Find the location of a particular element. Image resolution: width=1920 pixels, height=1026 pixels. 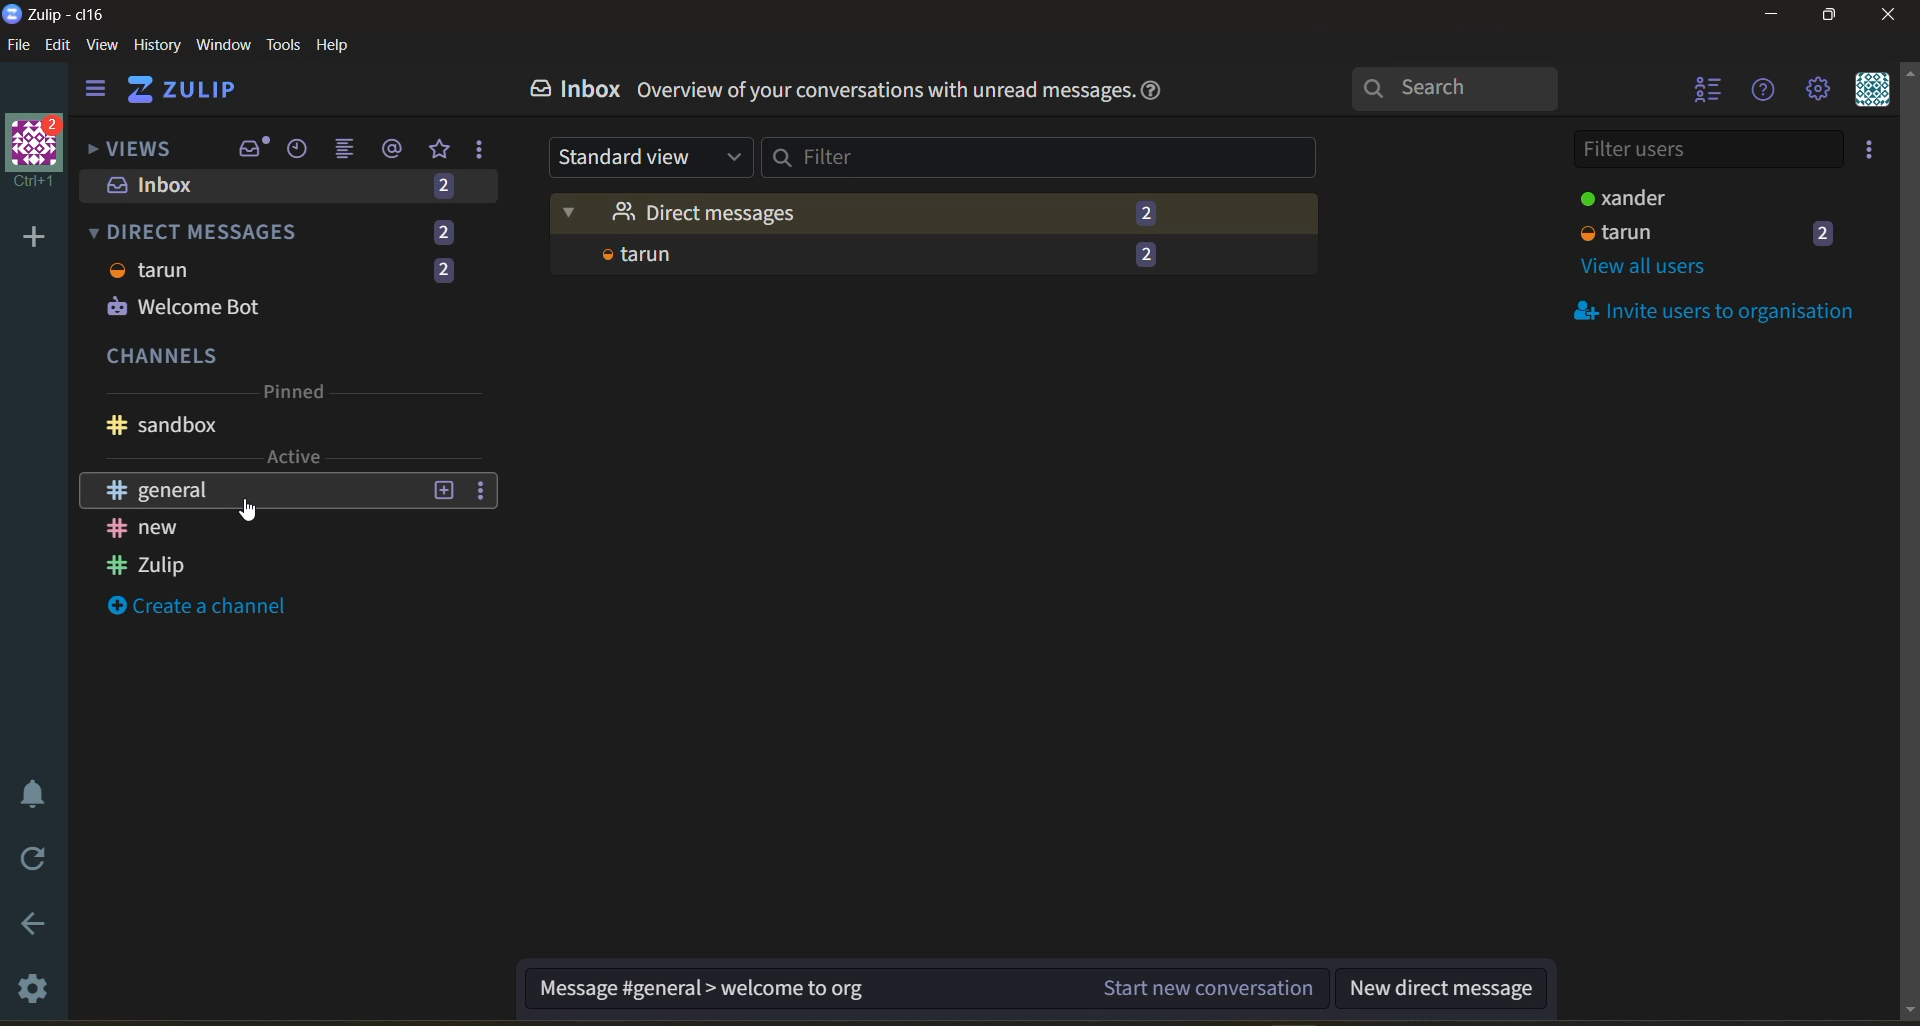

organisation is located at coordinates (40, 153).